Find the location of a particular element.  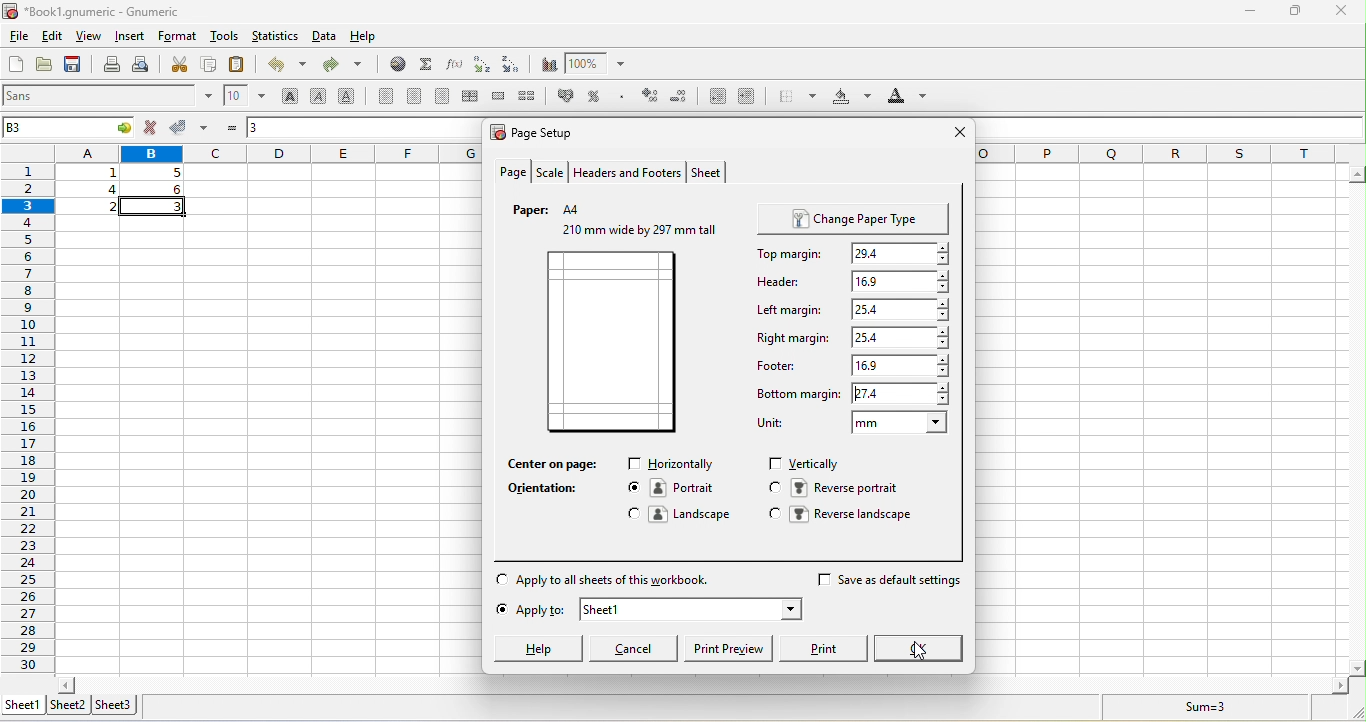

16.9 is located at coordinates (897, 365).